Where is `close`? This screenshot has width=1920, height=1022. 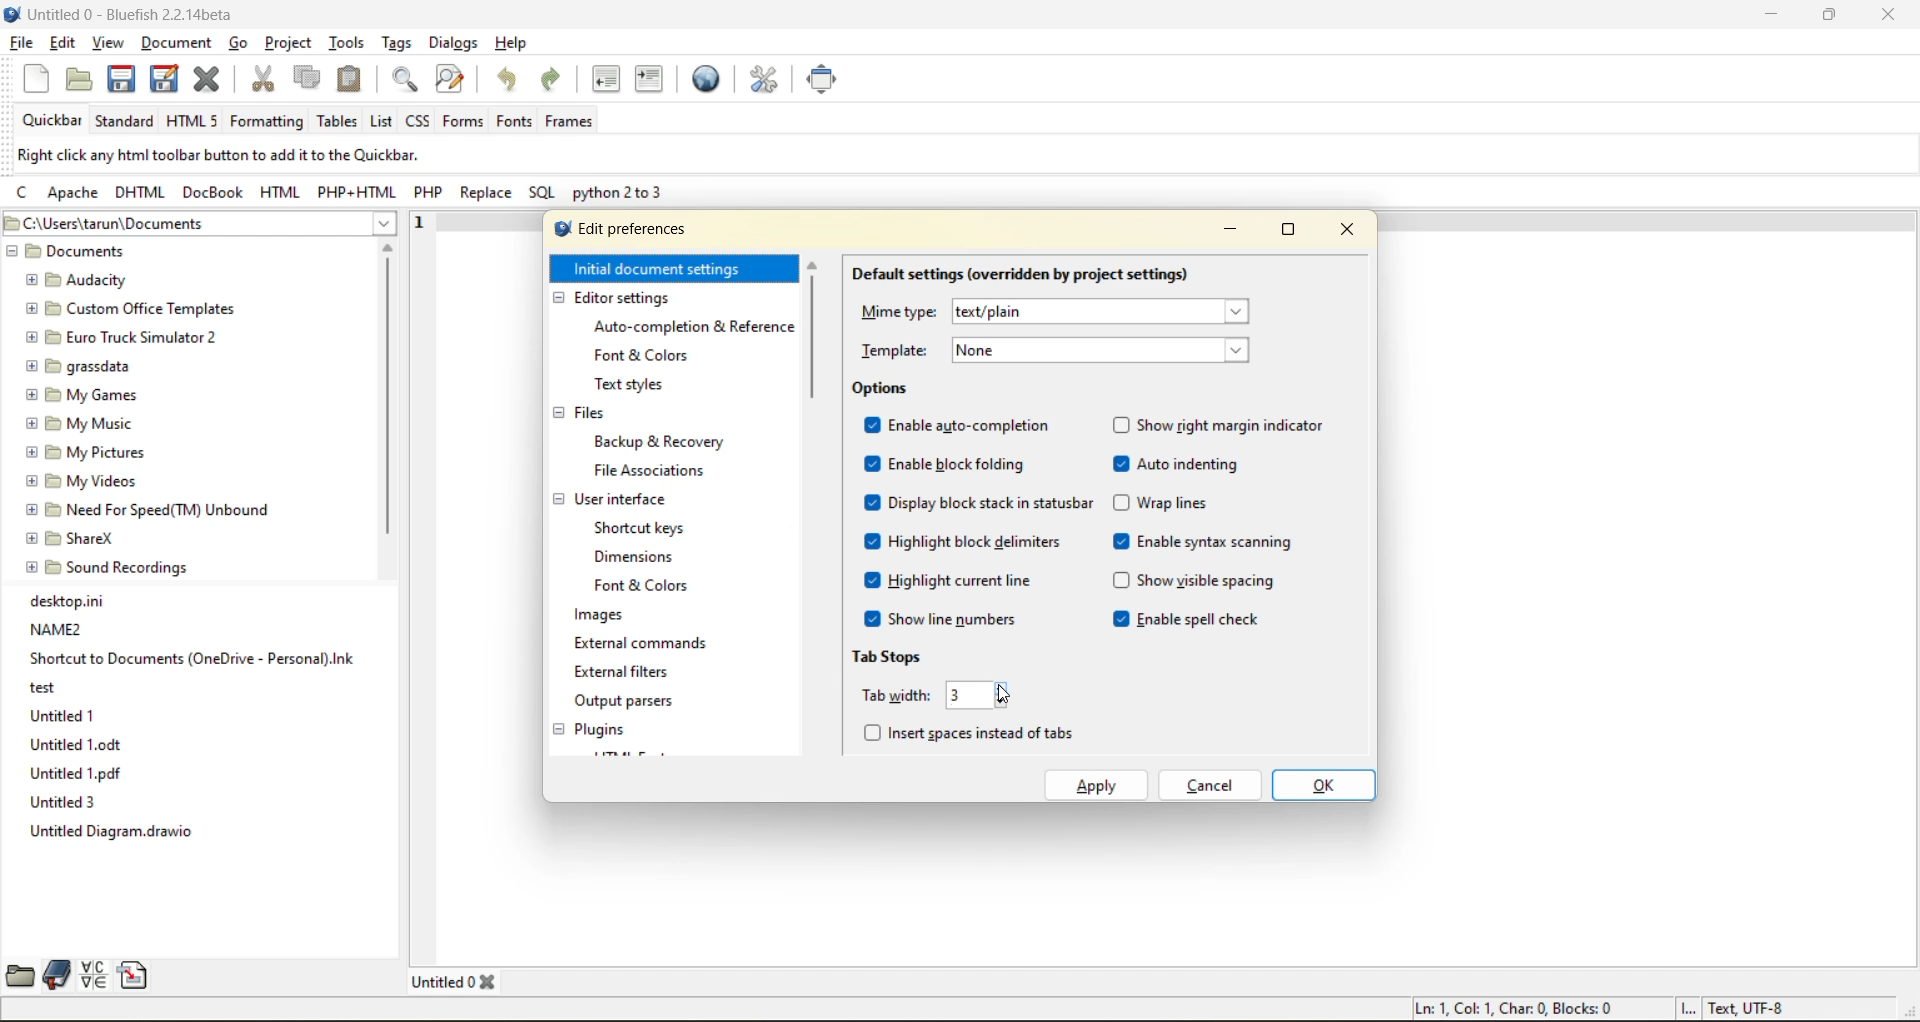
close is located at coordinates (1887, 15).